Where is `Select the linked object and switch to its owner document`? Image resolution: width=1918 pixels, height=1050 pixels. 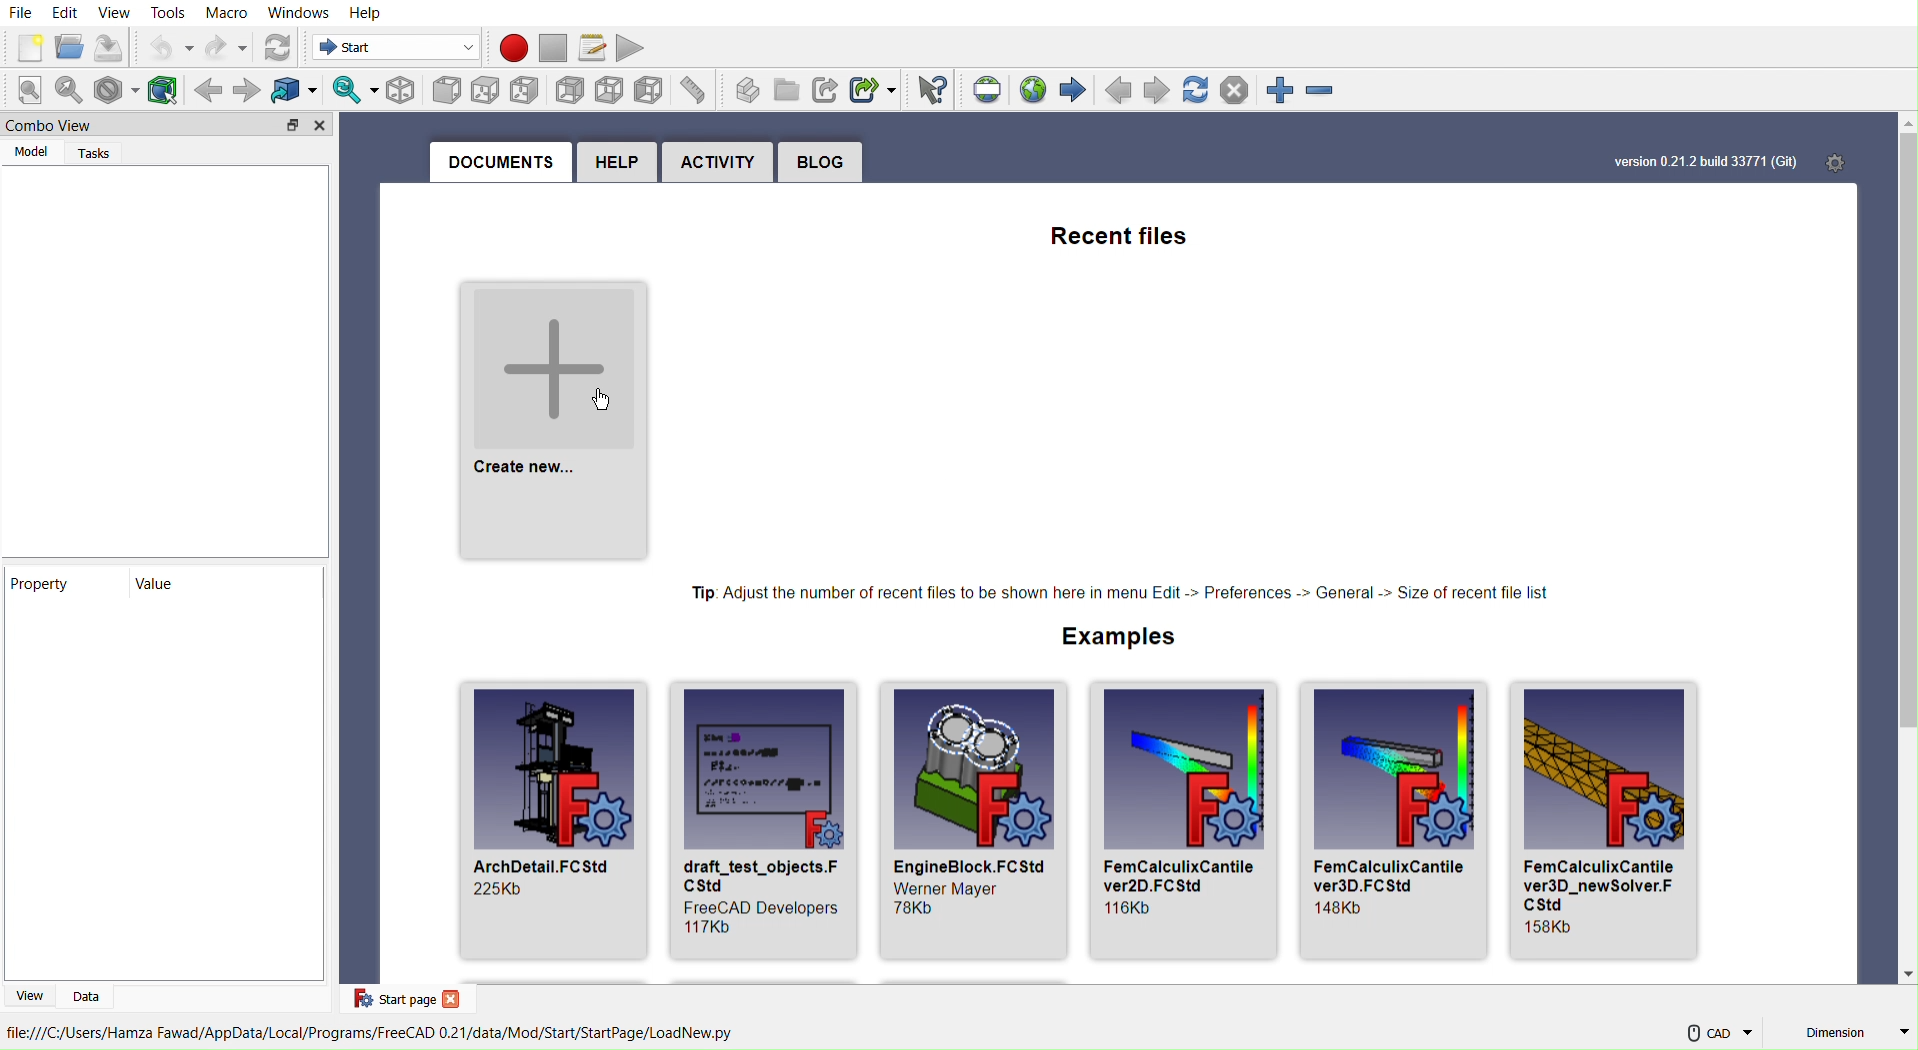 Select the linked object and switch to its owner document is located at coordinates (293, 89).